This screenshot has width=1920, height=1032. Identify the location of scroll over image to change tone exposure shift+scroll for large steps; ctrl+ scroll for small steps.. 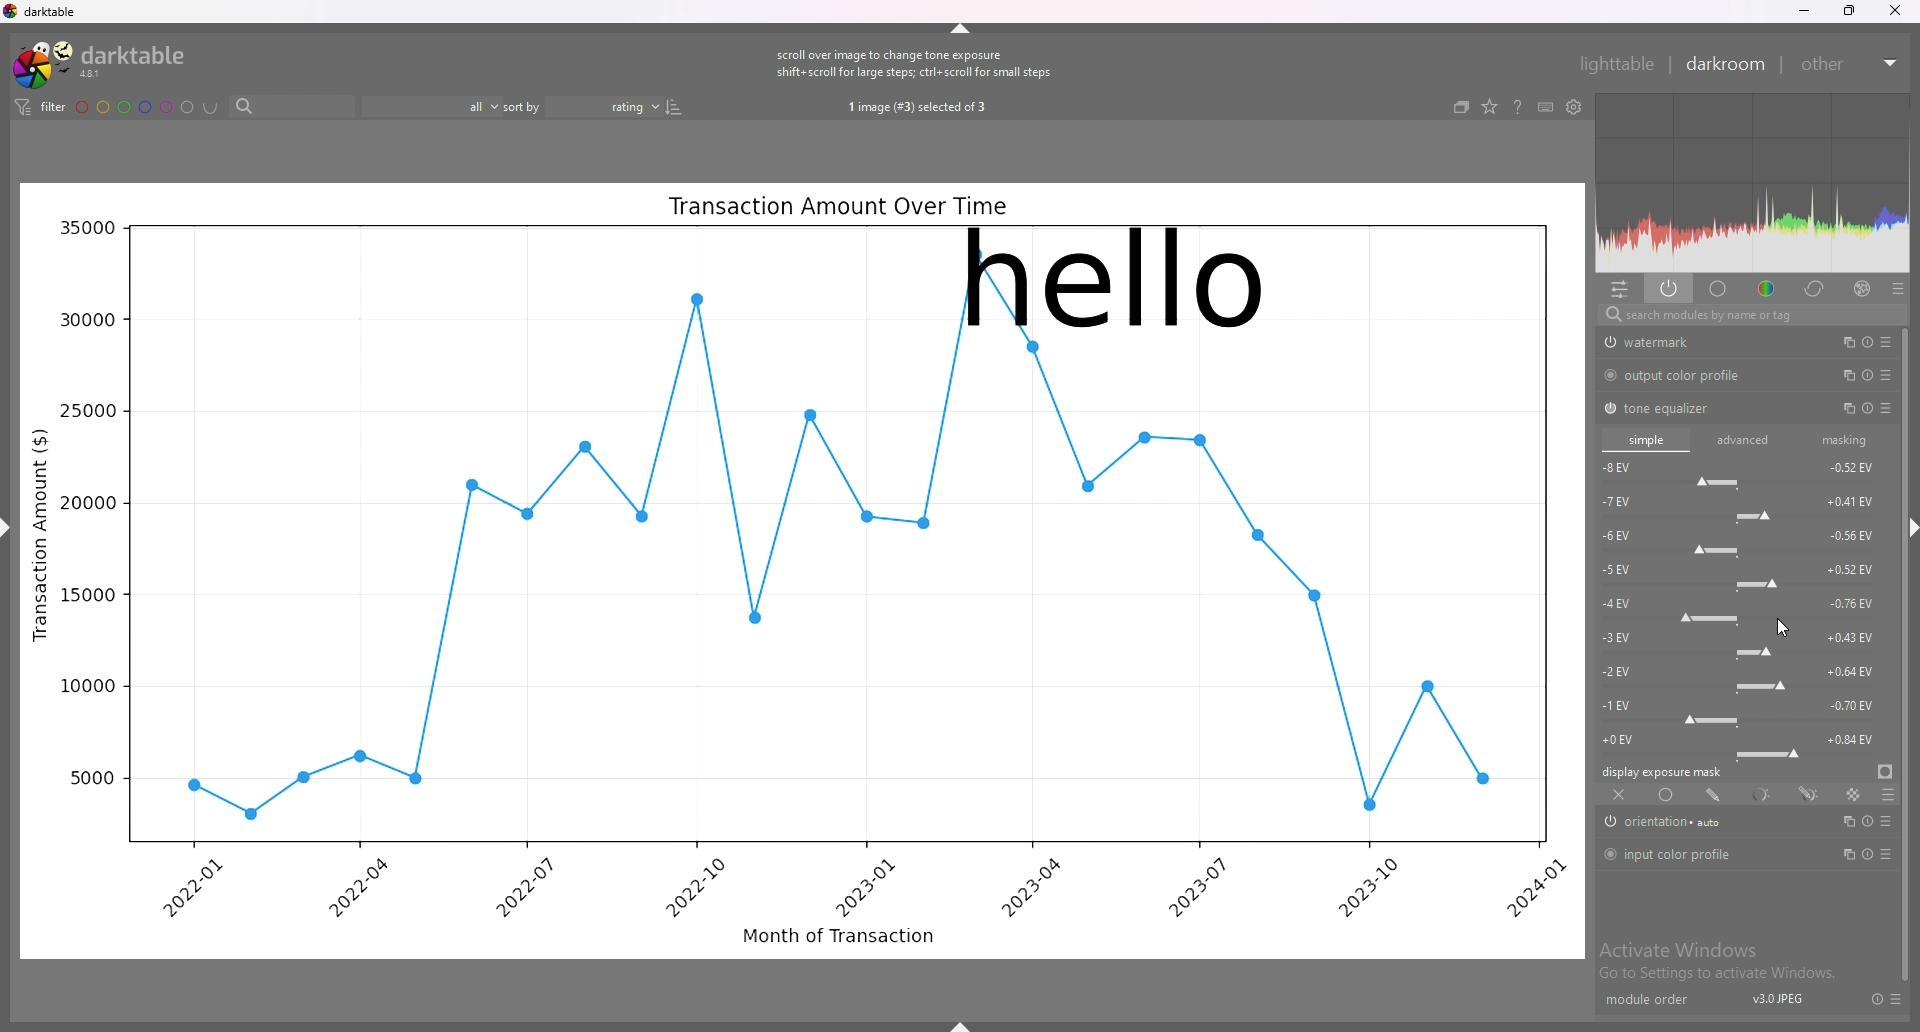
(916, 64).